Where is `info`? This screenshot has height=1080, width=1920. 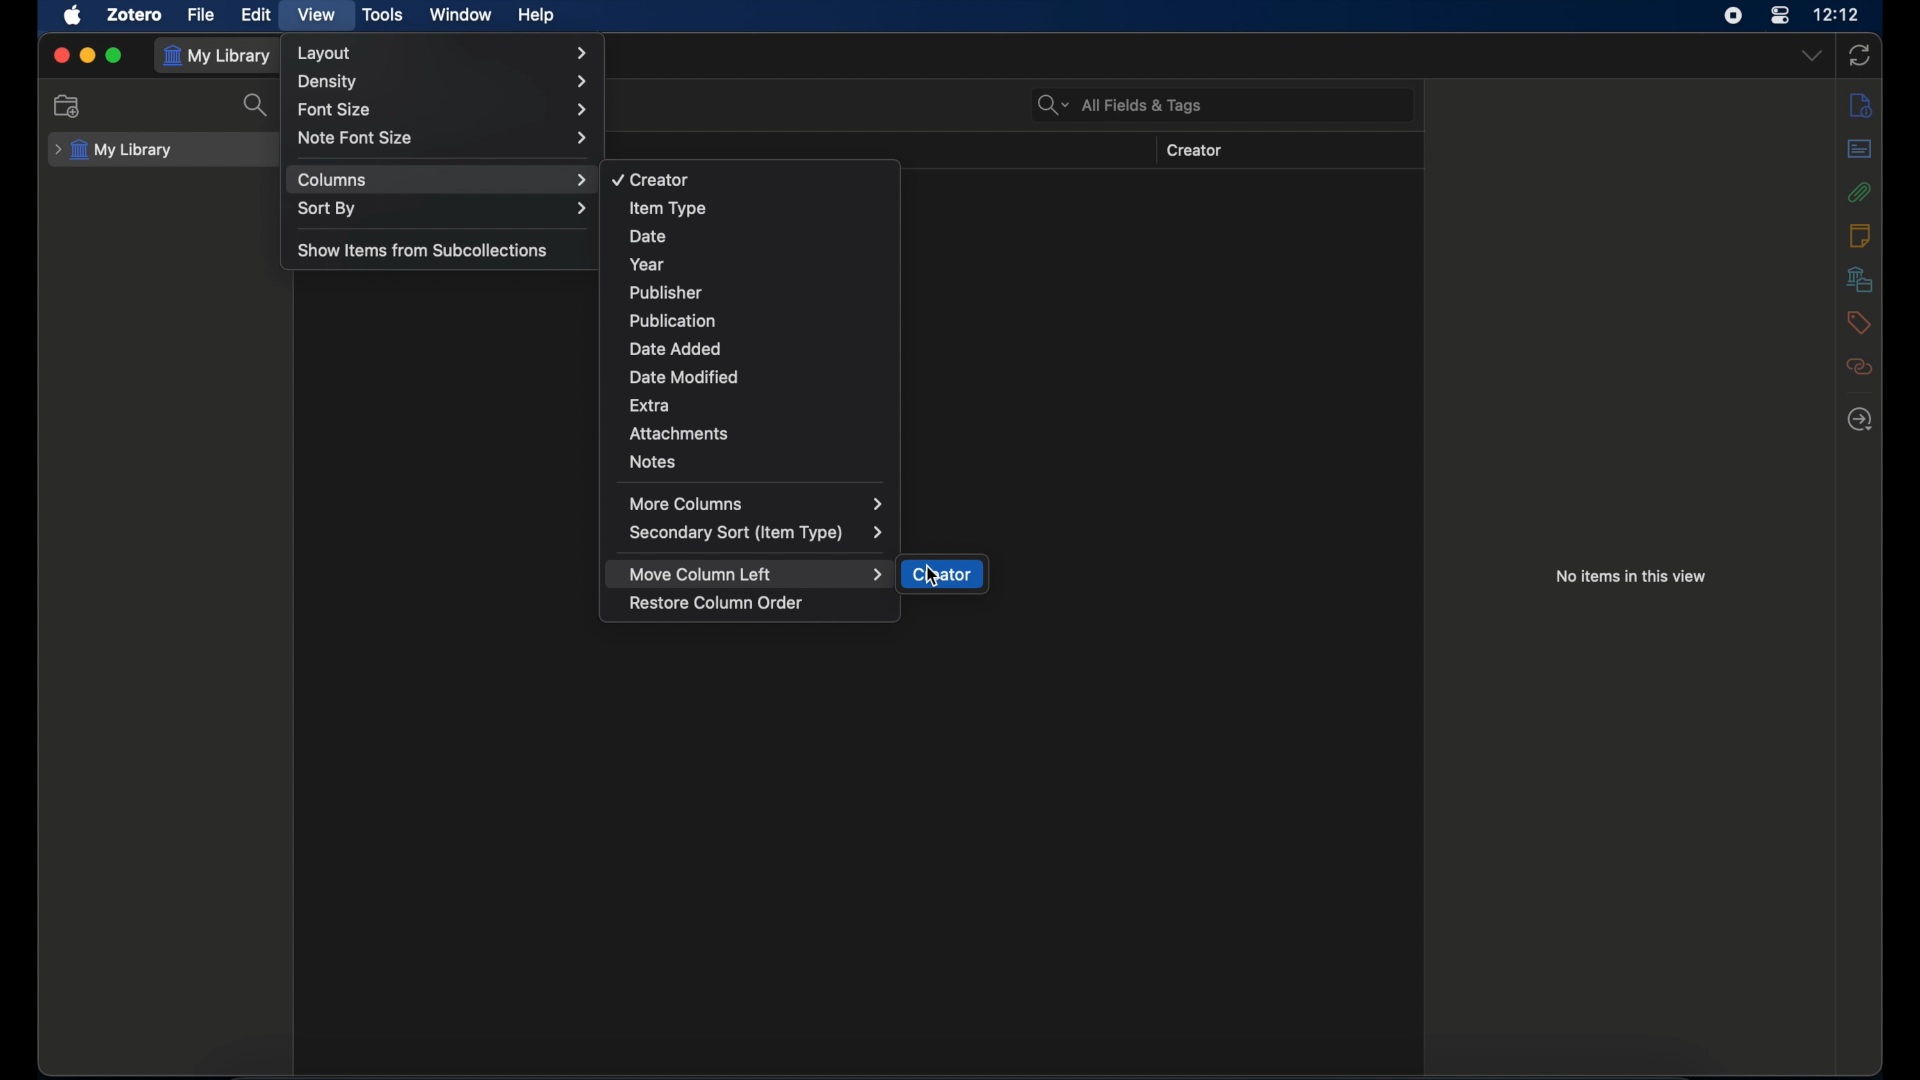 info is located at coordinates (1861, 107).